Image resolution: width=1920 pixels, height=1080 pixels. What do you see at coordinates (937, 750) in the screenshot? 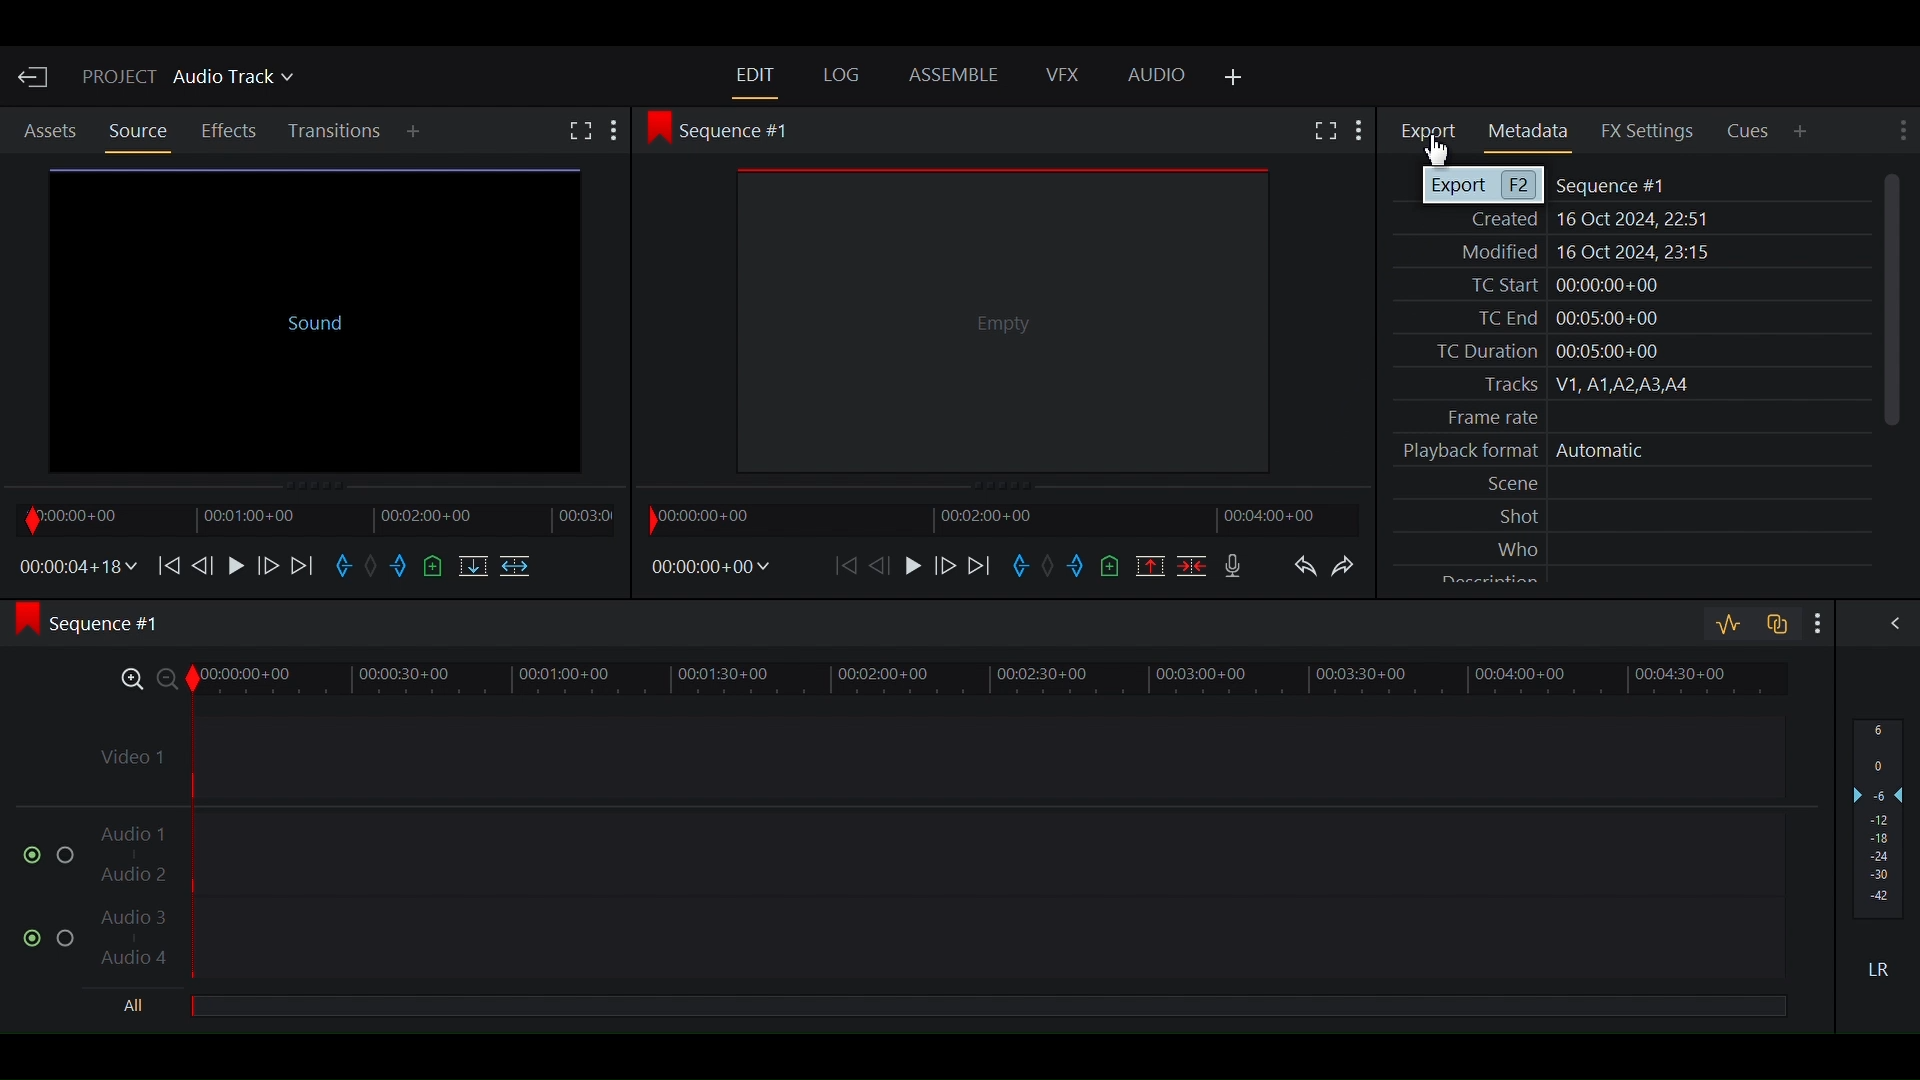
I see `Video Track` at bounding box center [937, 750].